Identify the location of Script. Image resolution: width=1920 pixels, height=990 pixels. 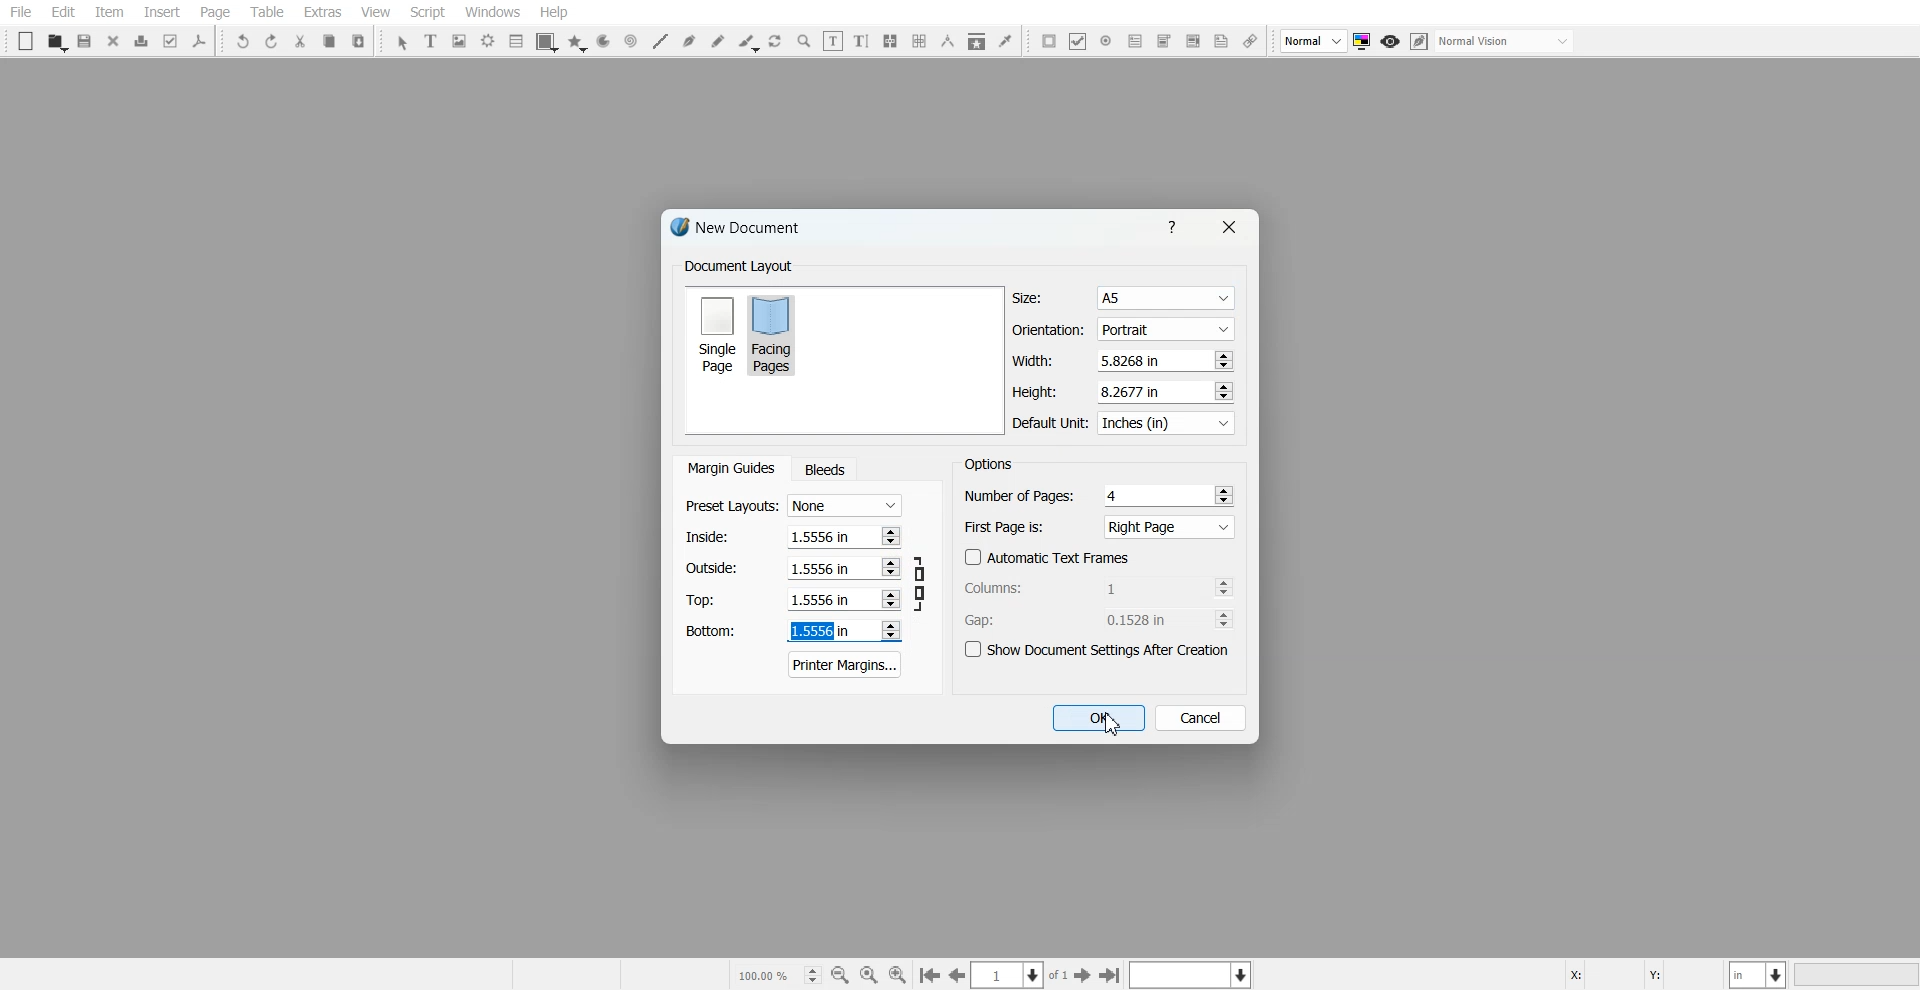
(428, 12).